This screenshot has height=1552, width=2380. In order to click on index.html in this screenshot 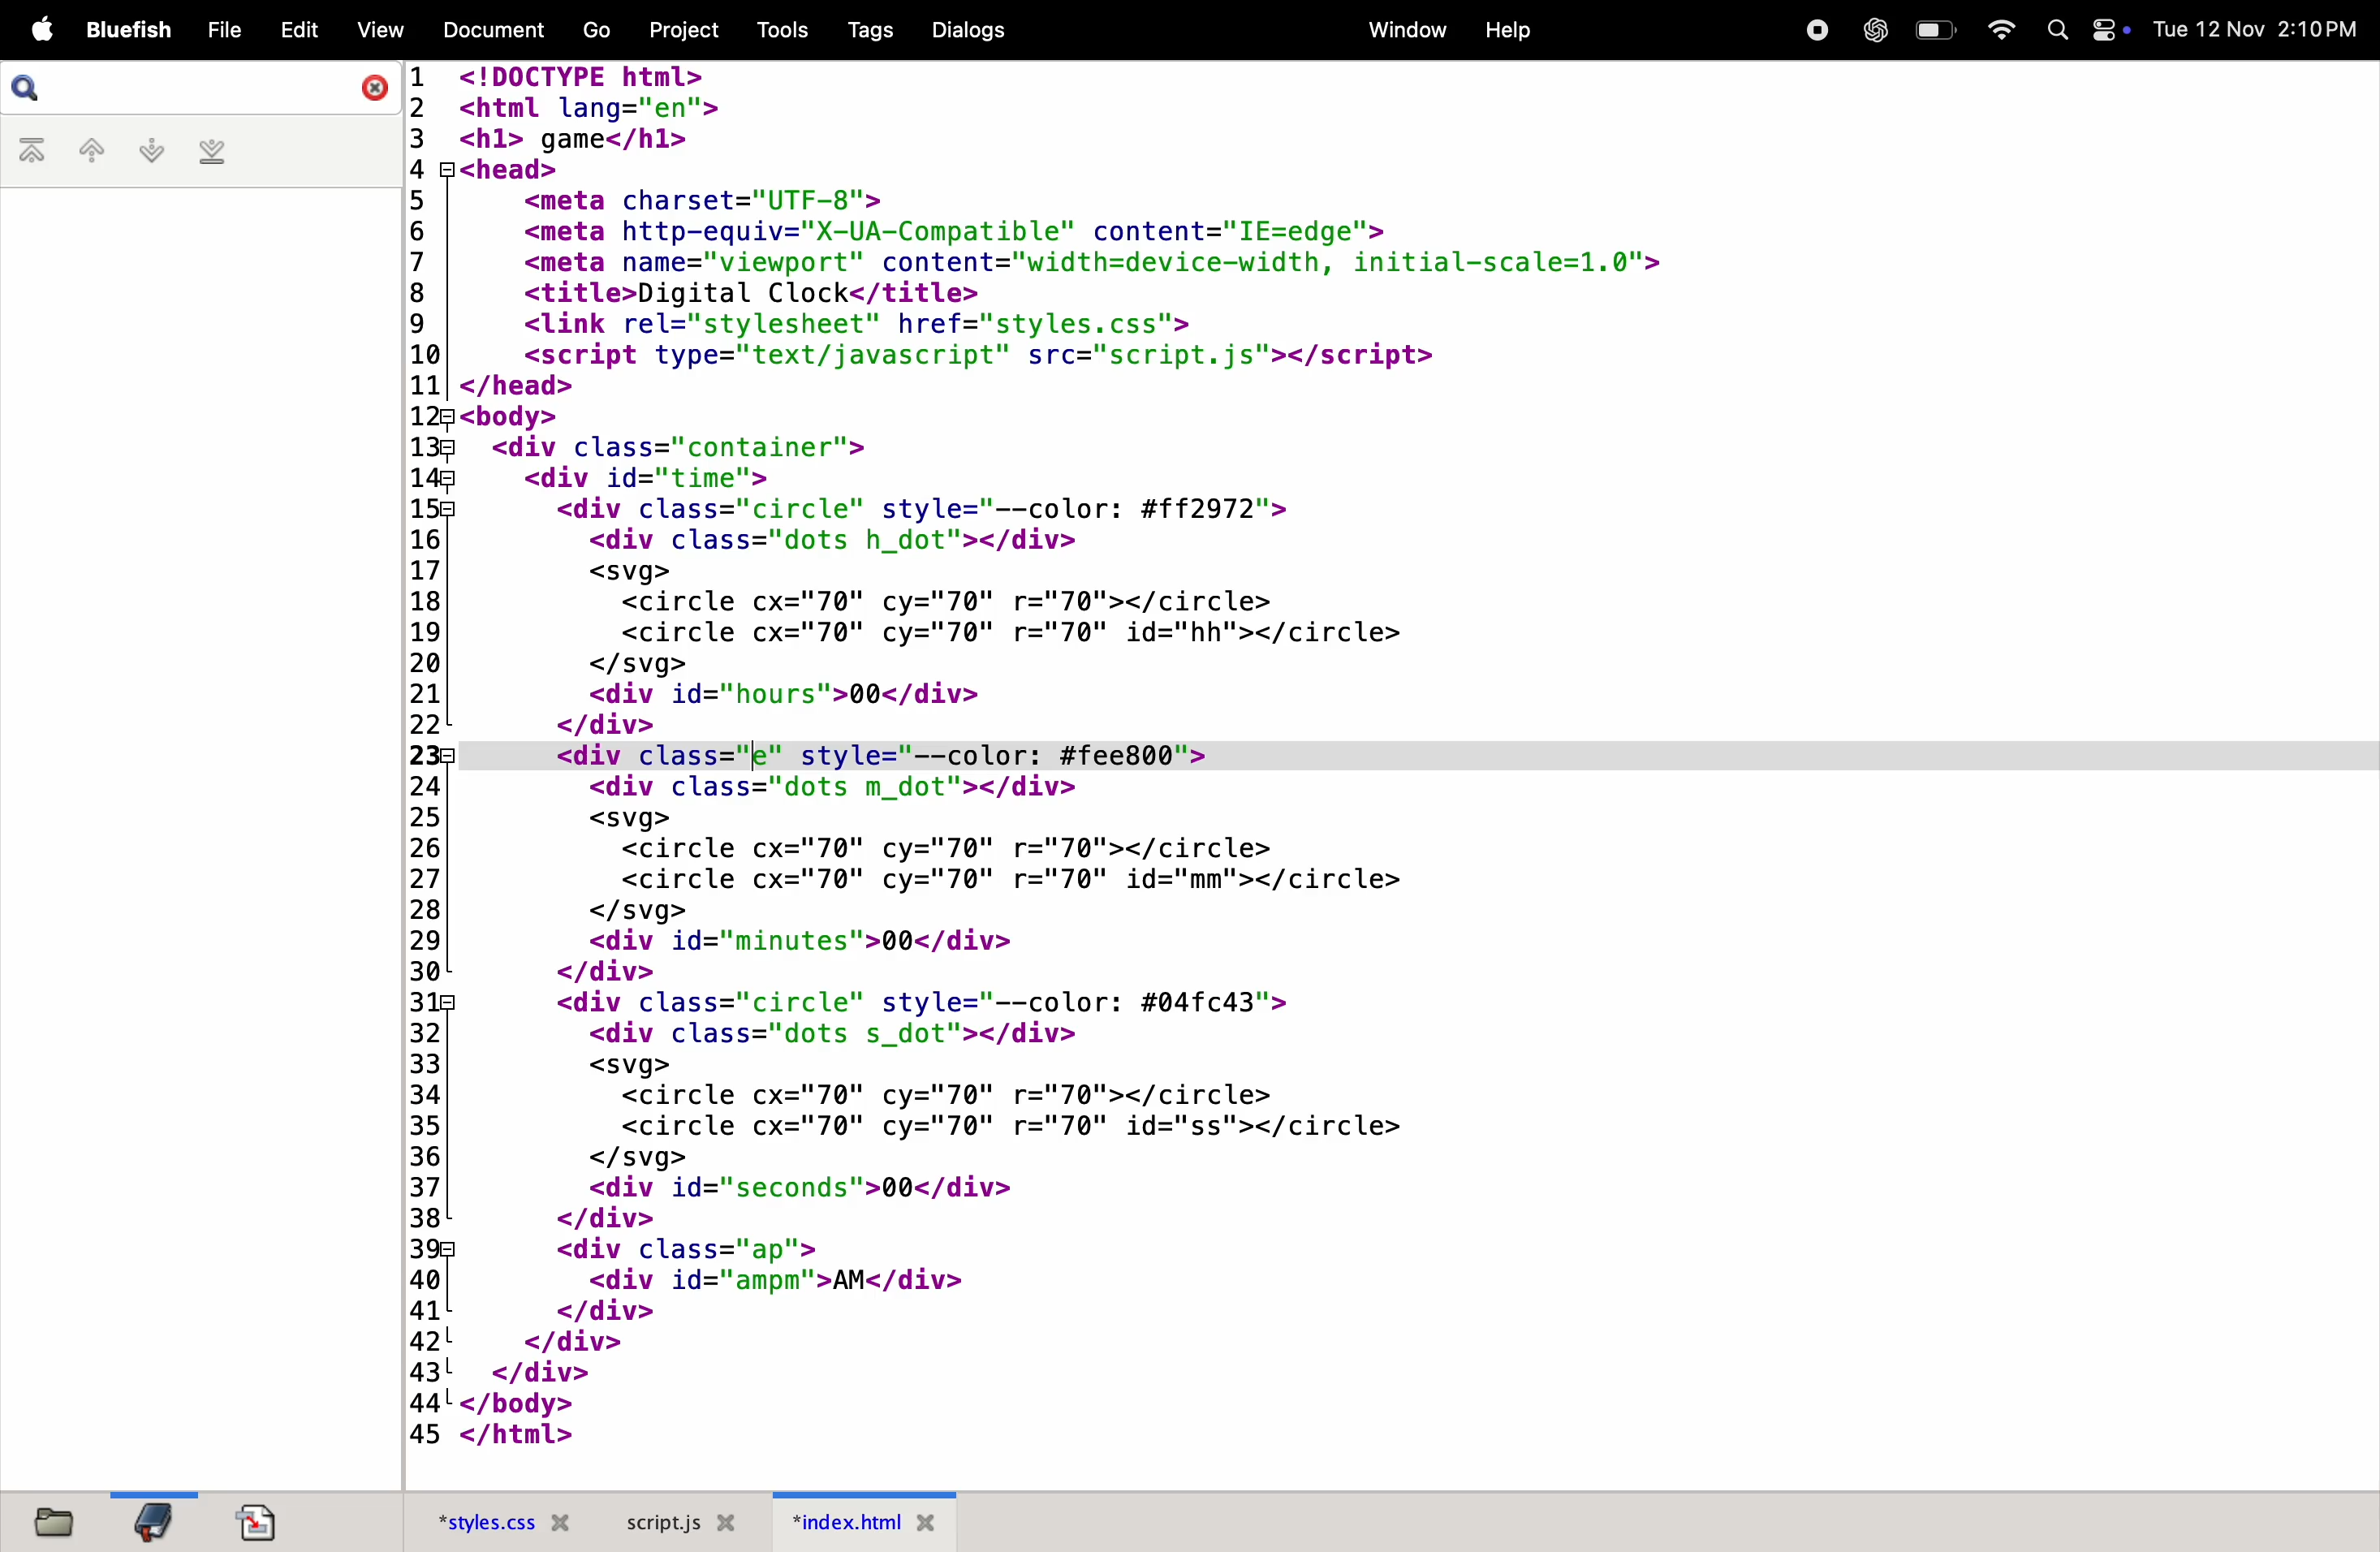, I will do `click(860, 1523)`.